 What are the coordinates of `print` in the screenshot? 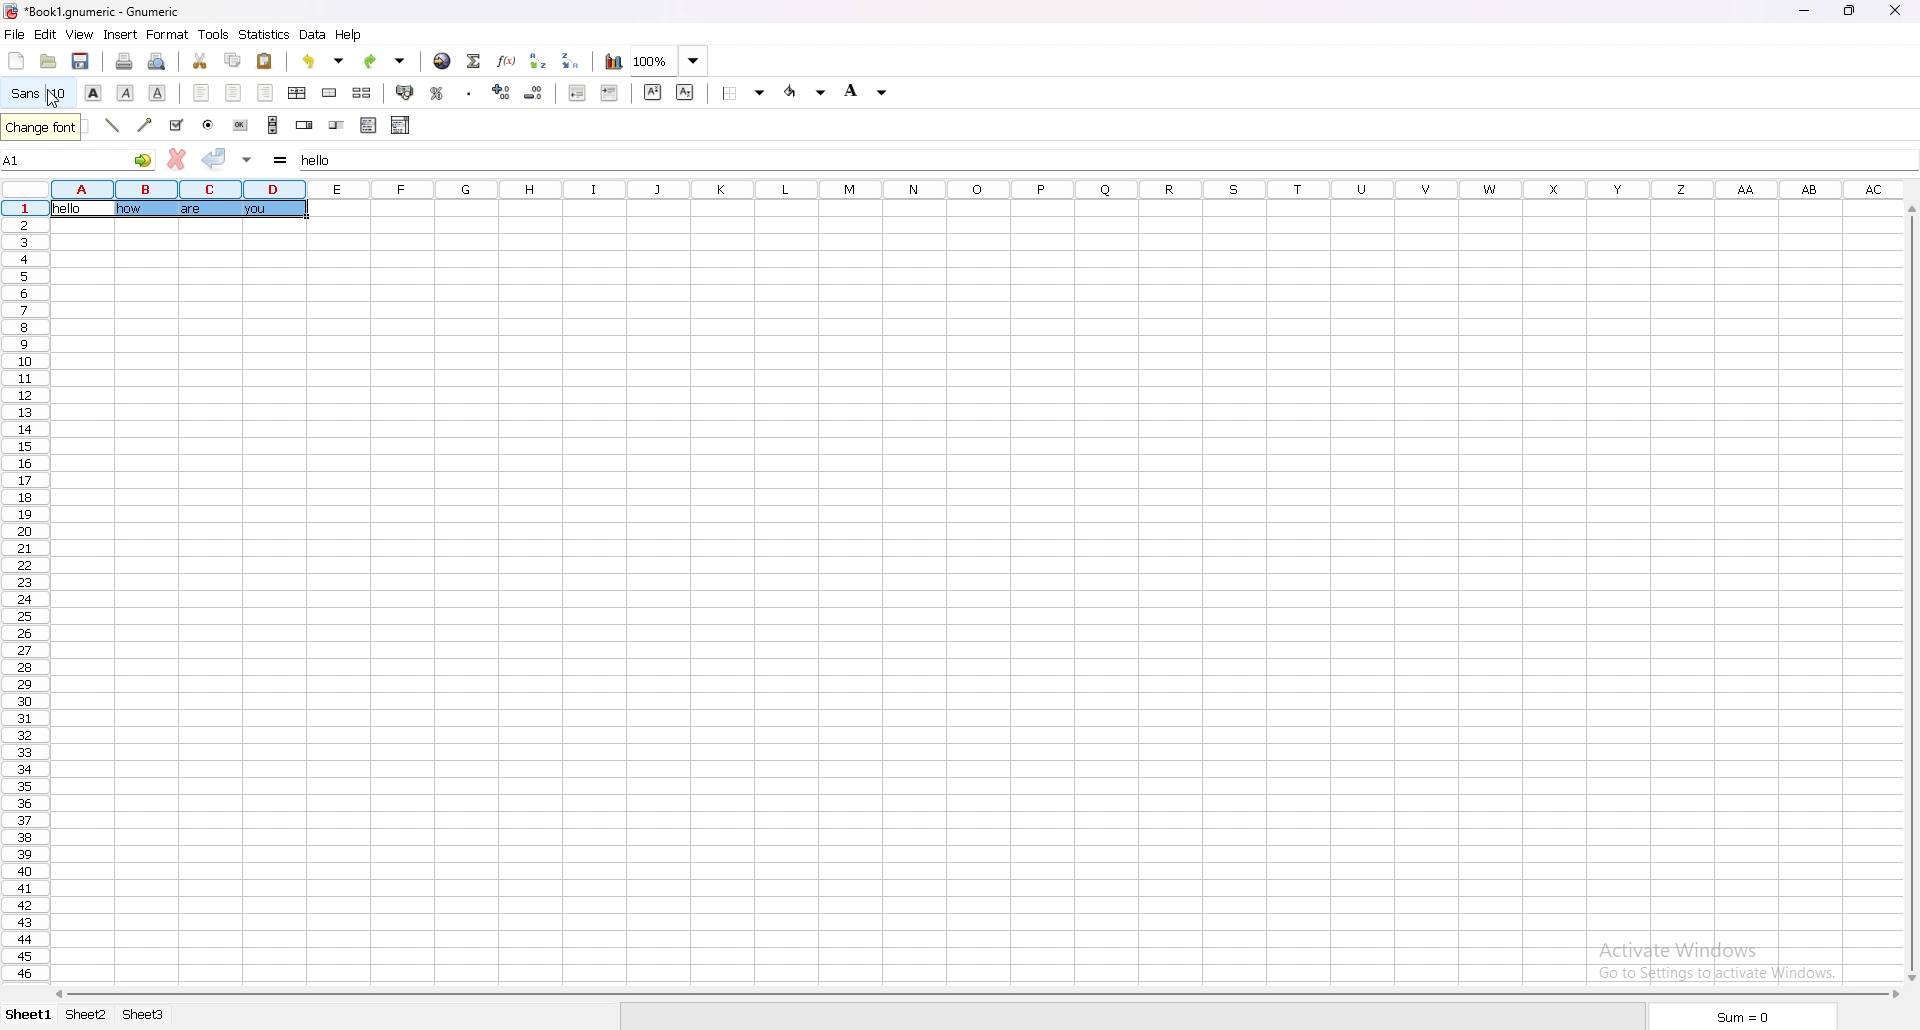 It's located at (127, 60).